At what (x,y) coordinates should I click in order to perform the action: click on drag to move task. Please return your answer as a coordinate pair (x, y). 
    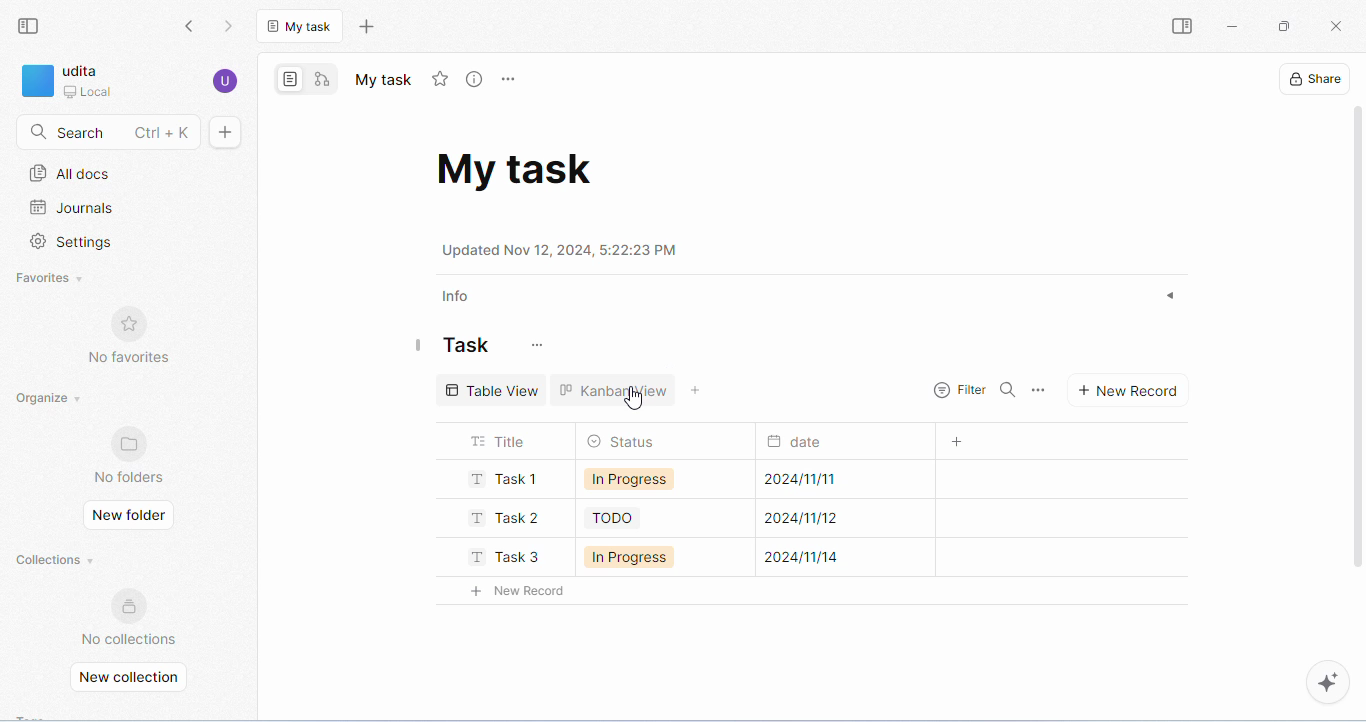
    Looking at the image, I should click on (420, 349).